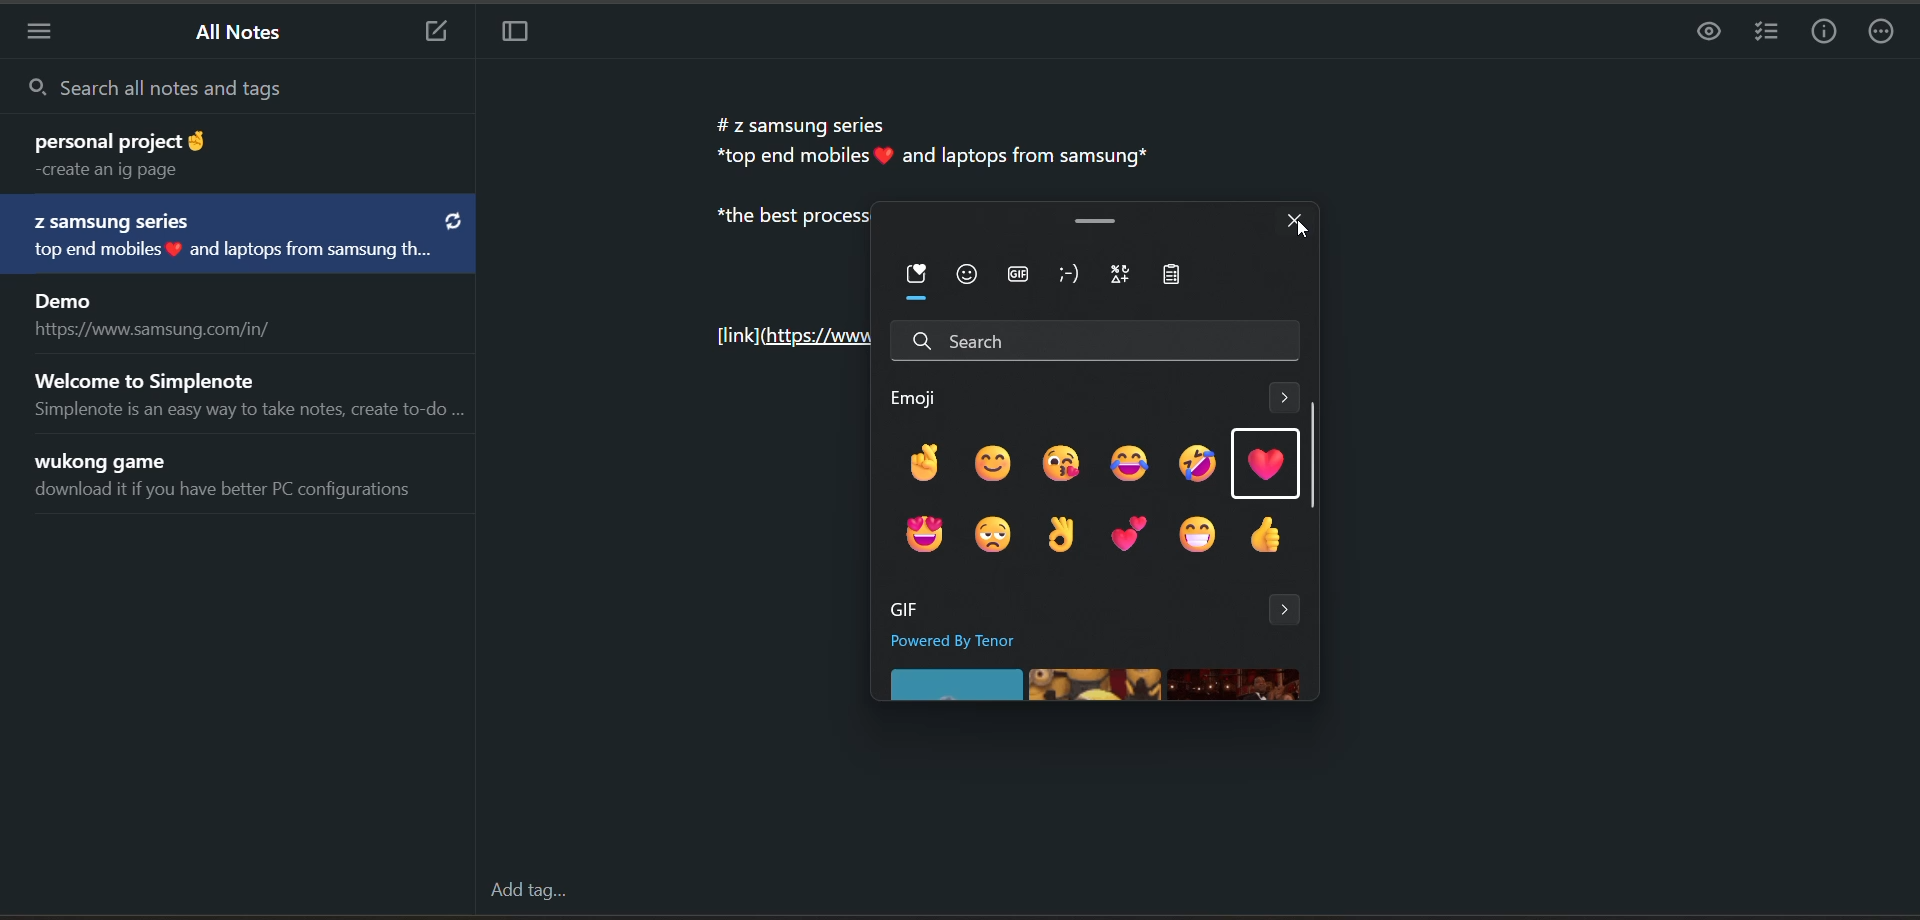 Image resolution: width=1920 pixels, height=920 pixels. What do you see at coordinates (159, 317) in the screenshot?
I see `note title and preview` at bounding box center [159, 317].